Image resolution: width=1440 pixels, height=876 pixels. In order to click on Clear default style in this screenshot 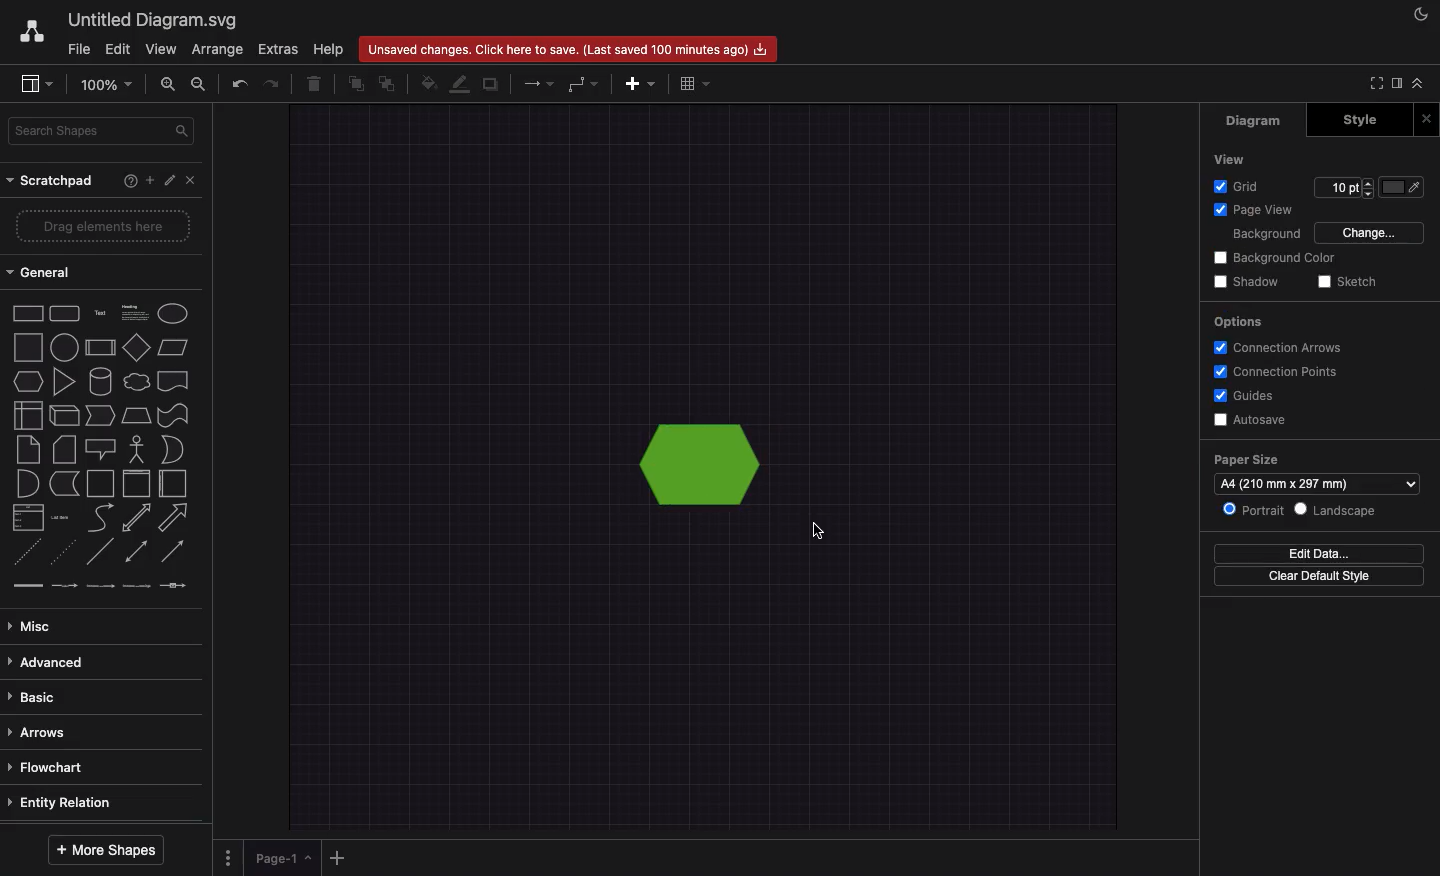, I will do `click(1316, 576)`.